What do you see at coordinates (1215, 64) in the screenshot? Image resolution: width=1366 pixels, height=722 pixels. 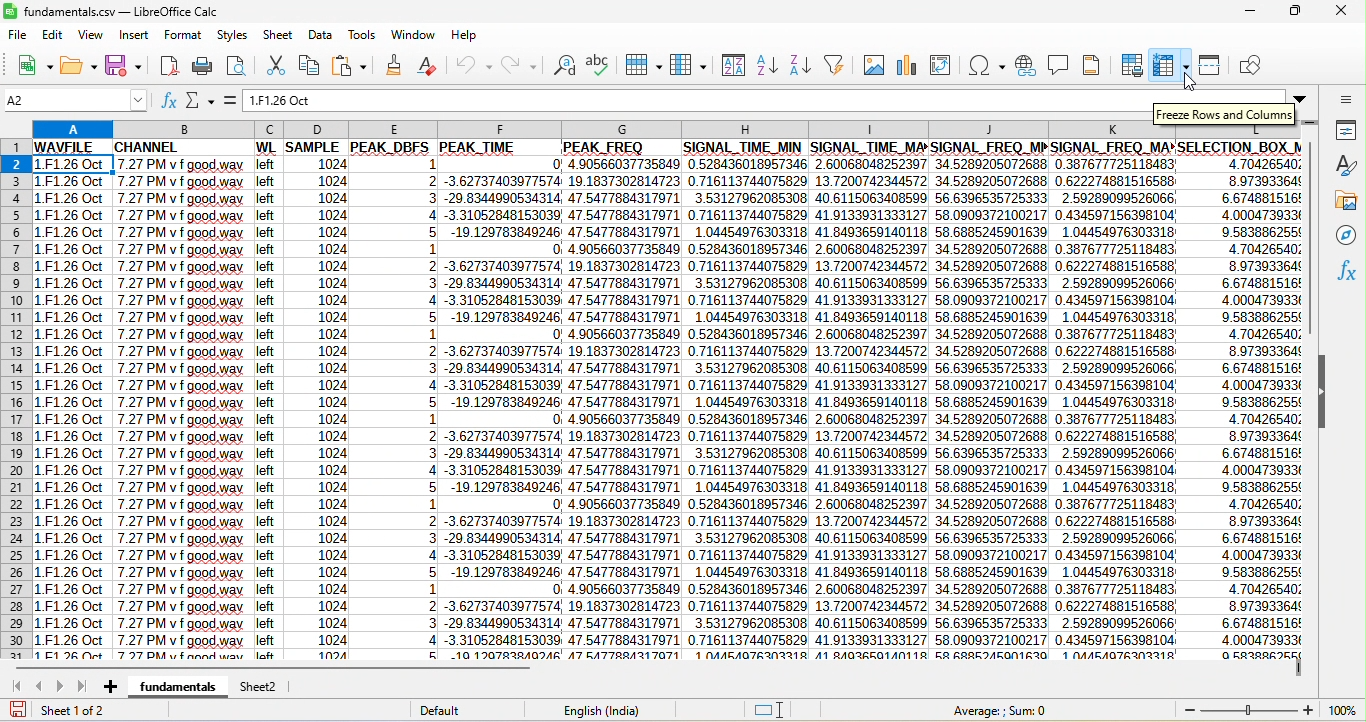 I see `split window` at bounding box center [1215, 64].